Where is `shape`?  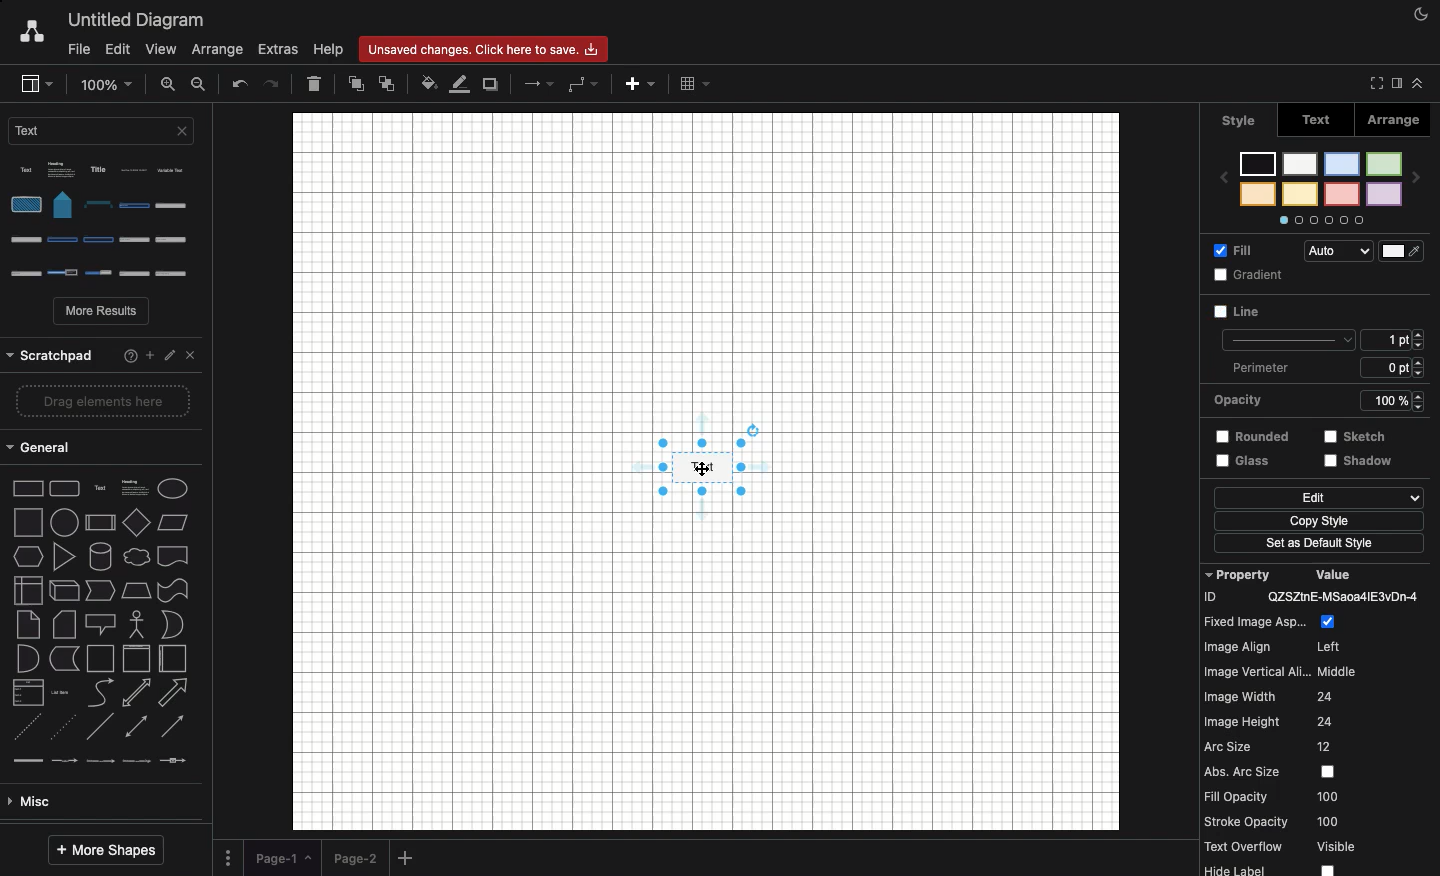 shape is located at coordinates (104, 516).